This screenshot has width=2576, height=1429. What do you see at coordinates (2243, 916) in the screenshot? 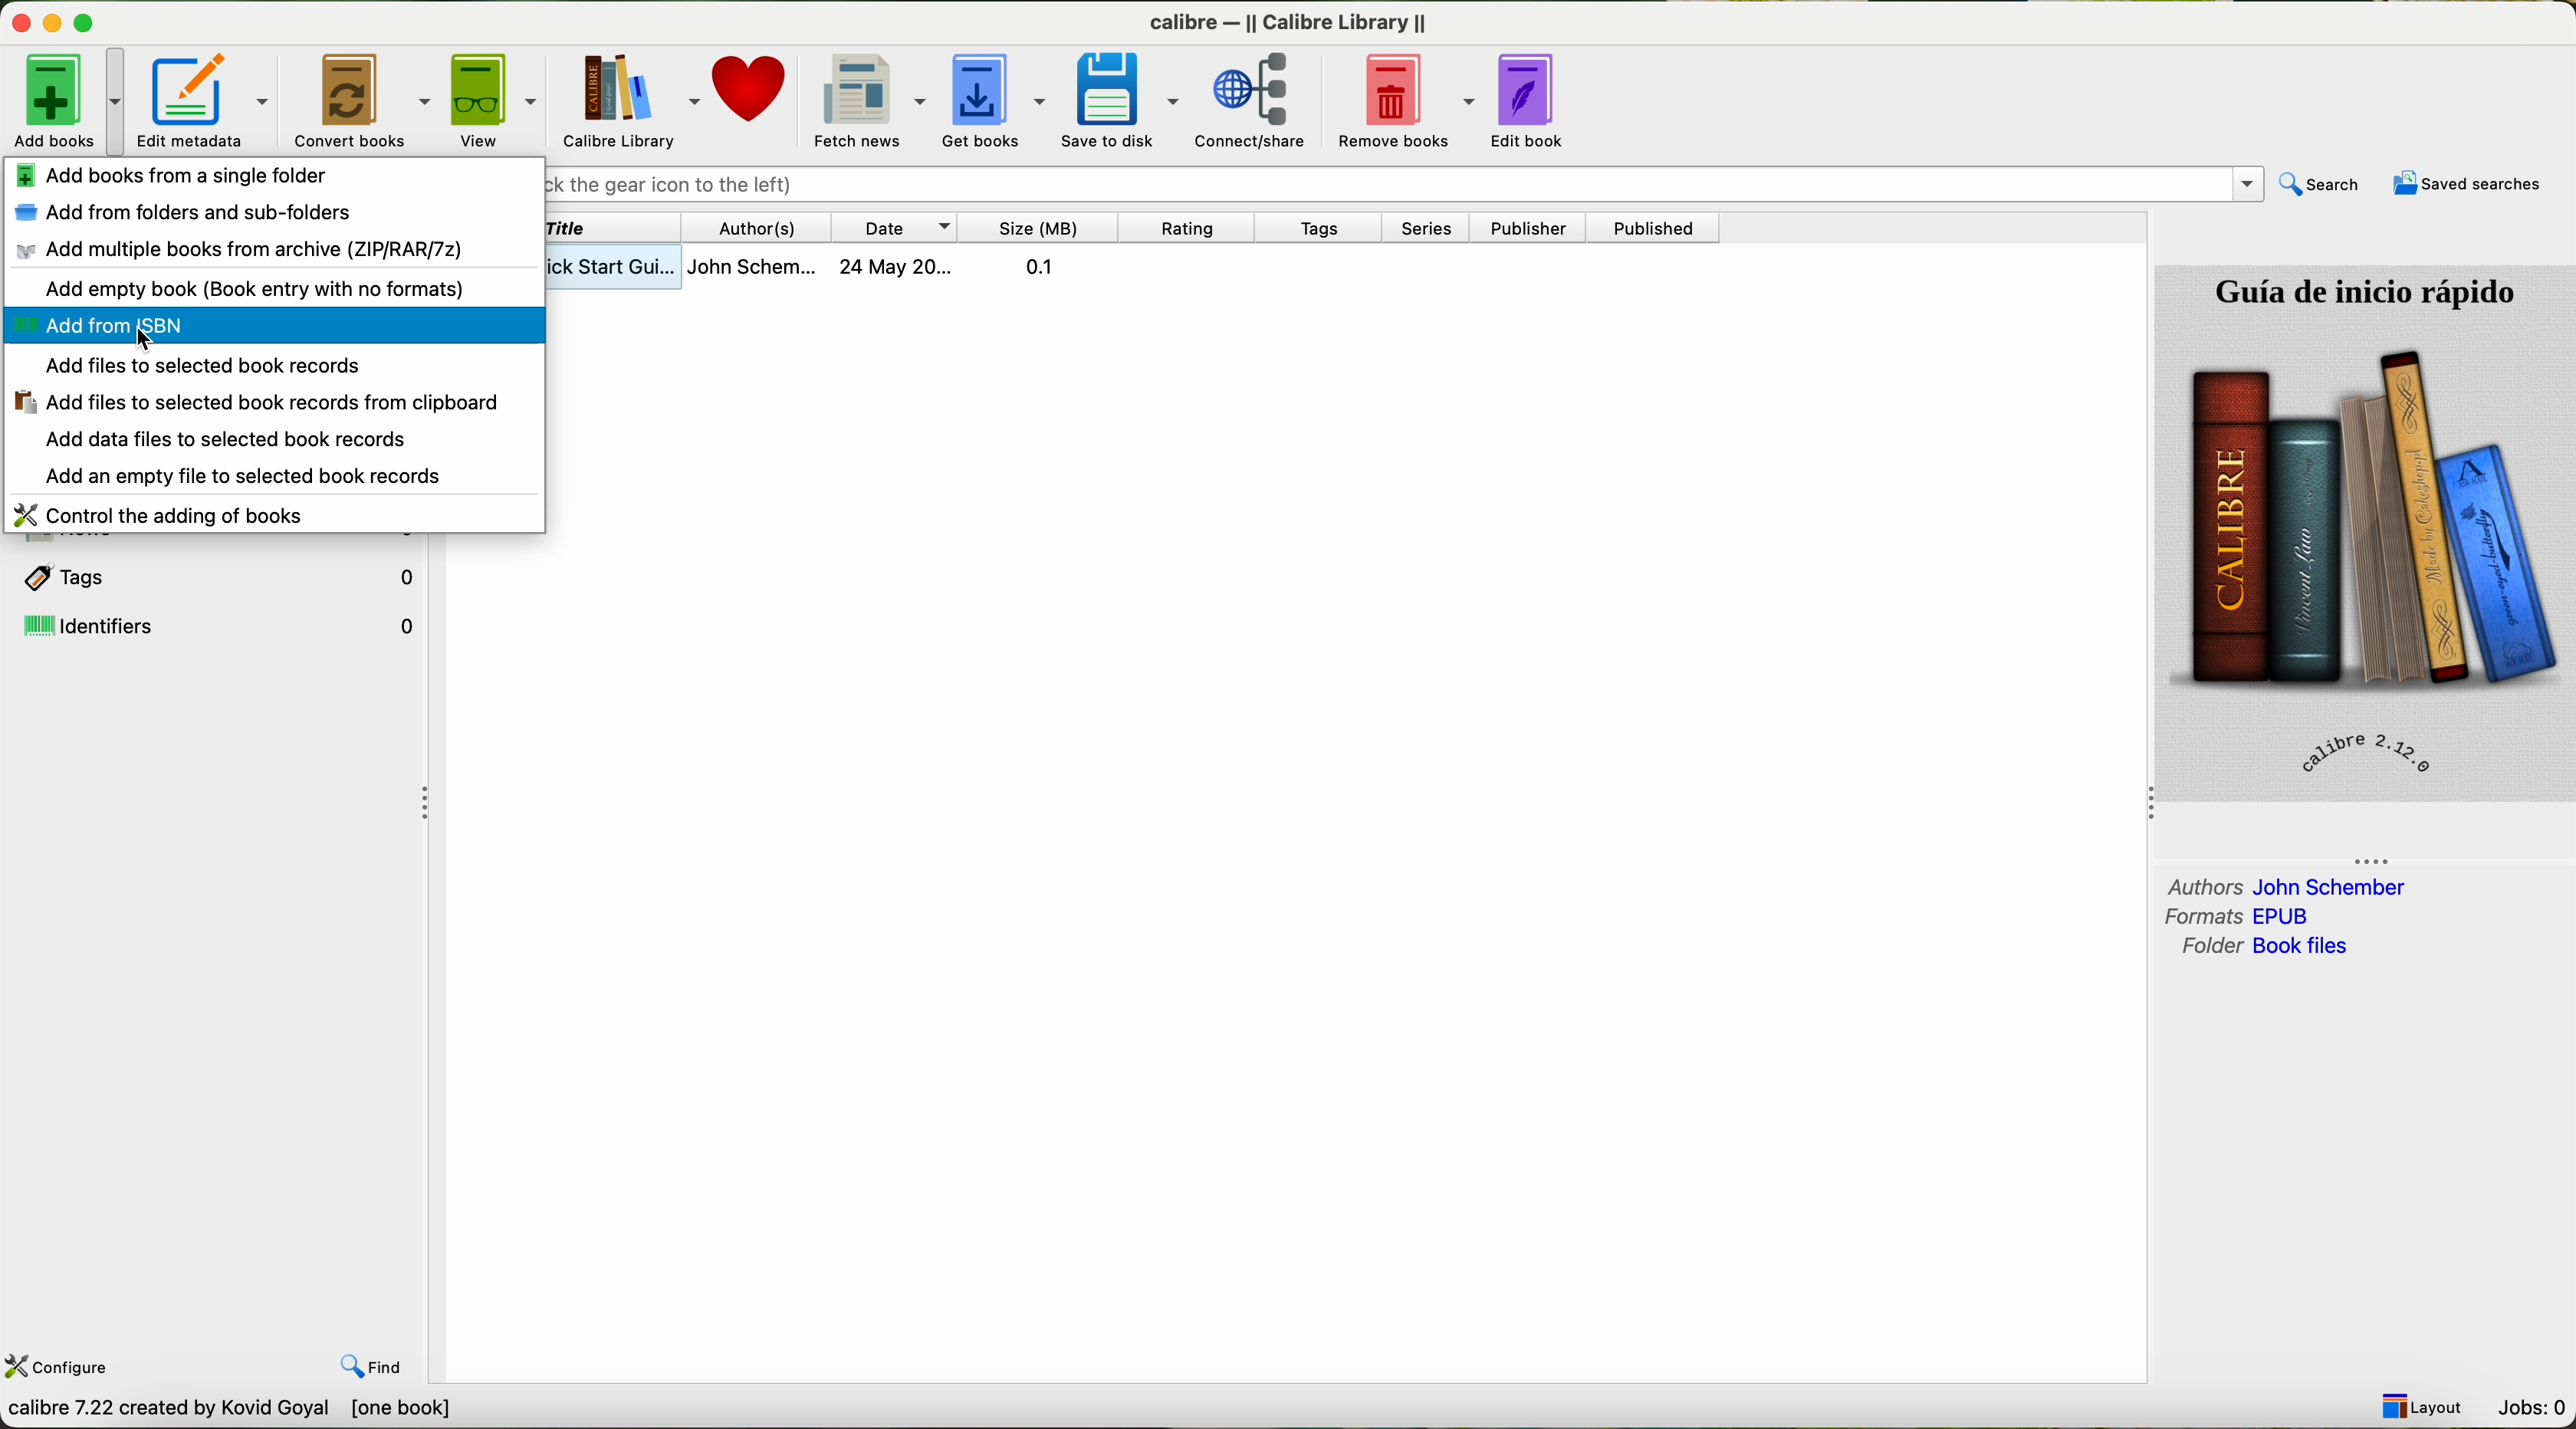
I see `formats` at bounding box center [2243, 916].